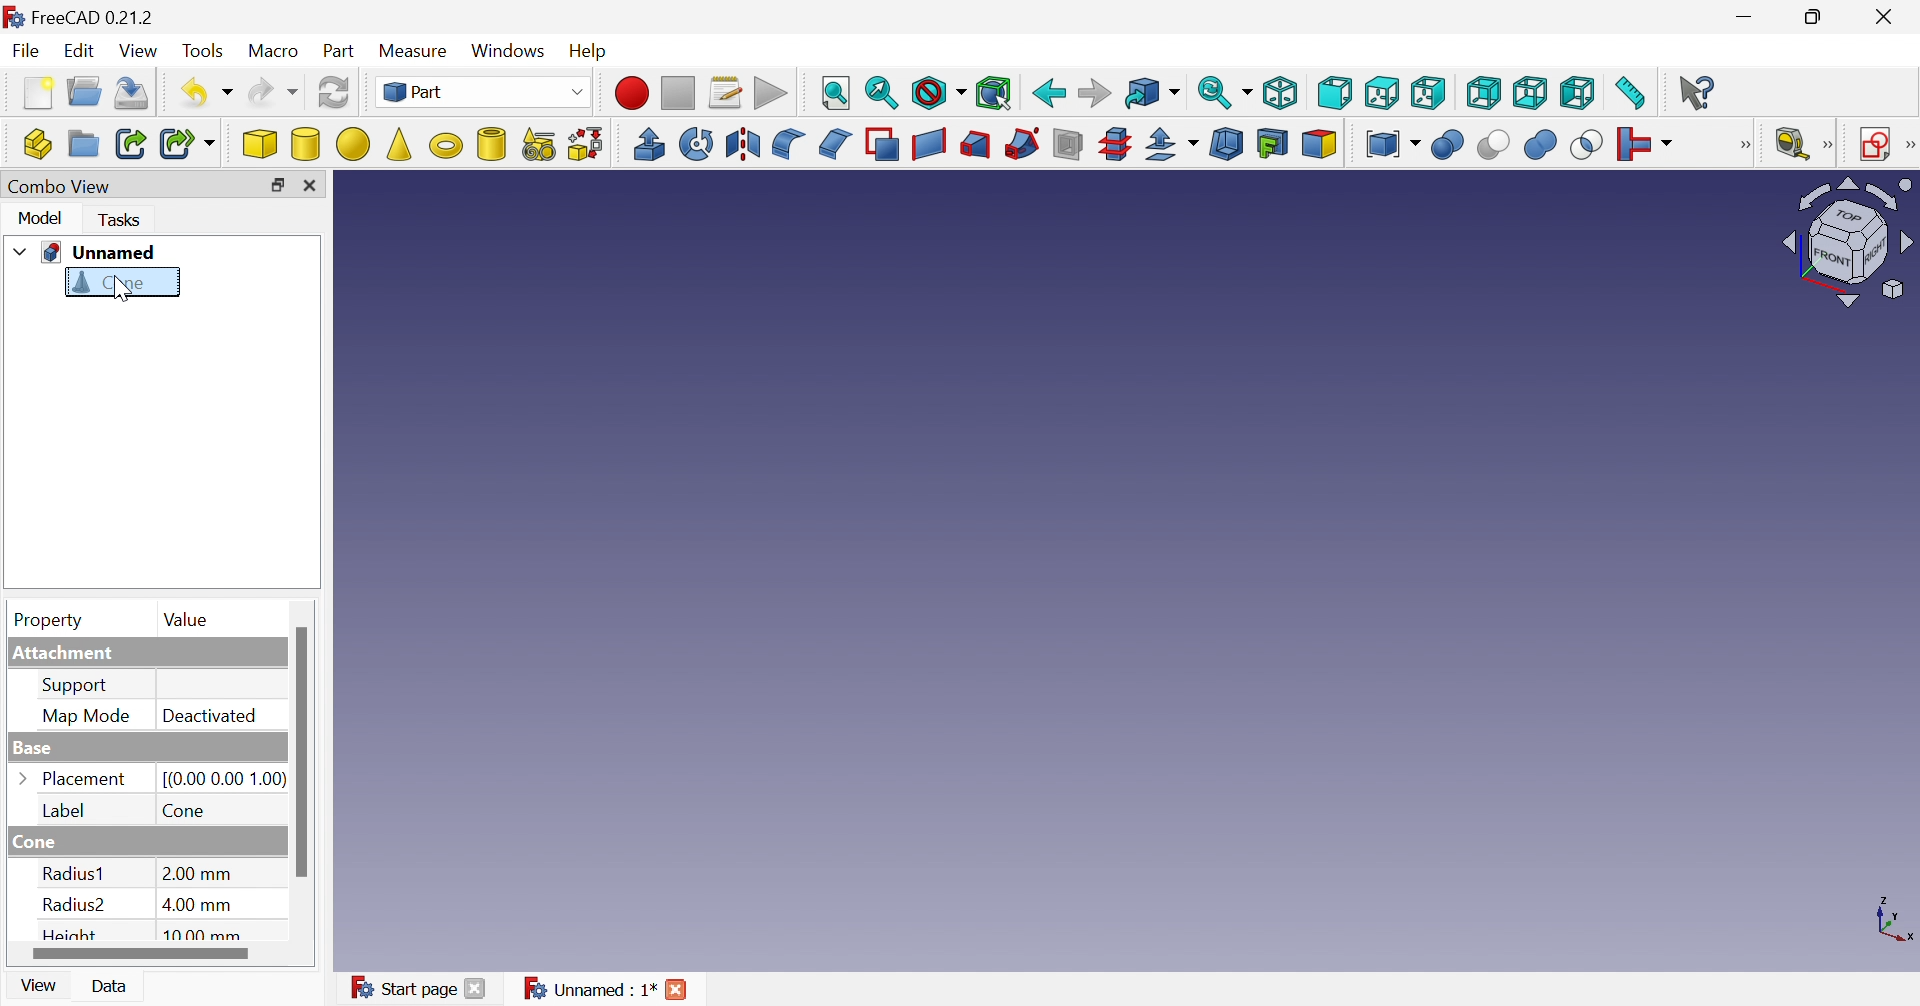 The height and width of the screenshot is (1006, 1920). Describe the element at coordinates (695, 143) in the screenshot. I see `Revolve` at that location.